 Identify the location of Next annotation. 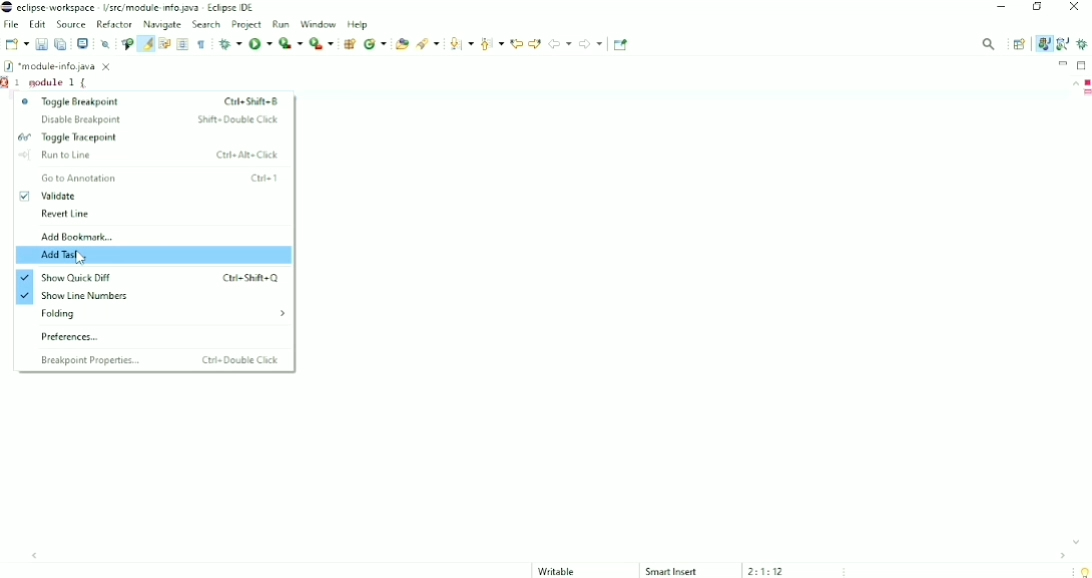
(460, 44).